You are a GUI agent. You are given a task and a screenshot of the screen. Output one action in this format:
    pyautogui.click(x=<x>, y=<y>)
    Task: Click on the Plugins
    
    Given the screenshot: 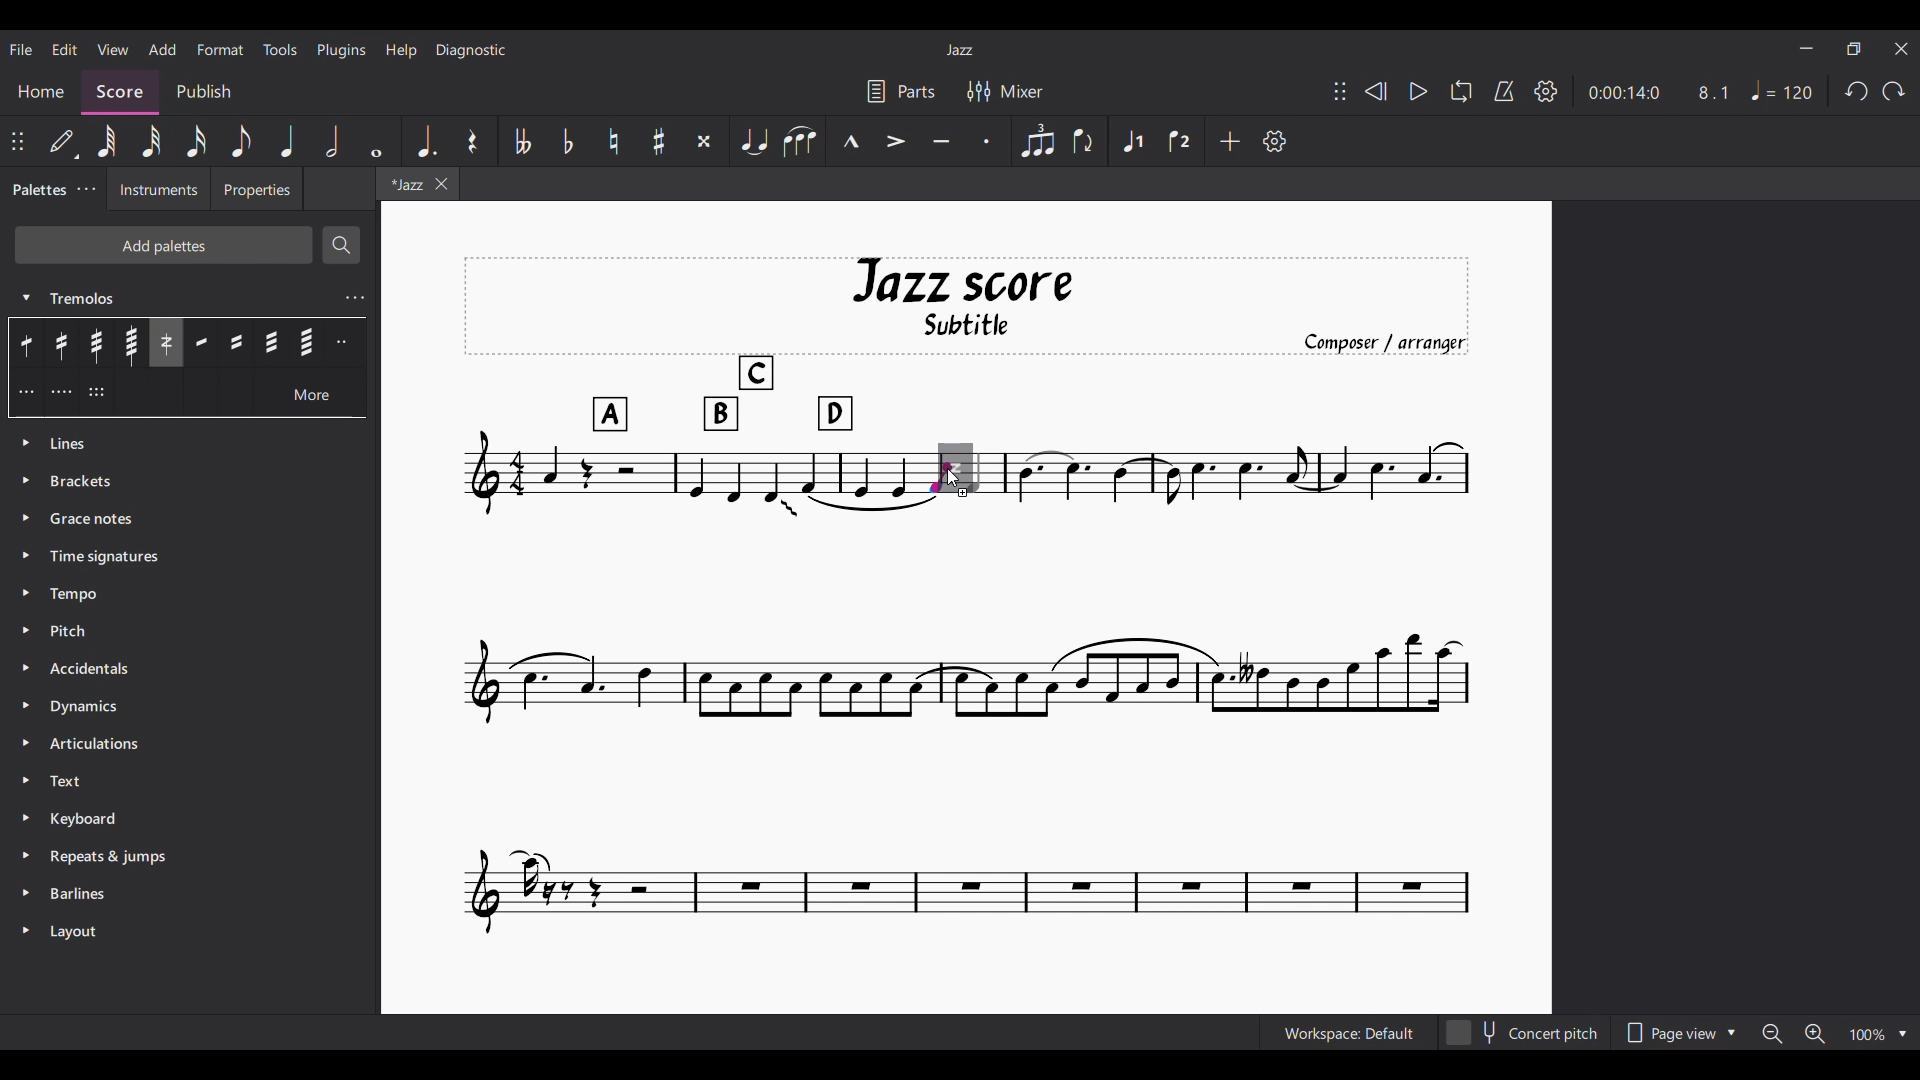 What is the action you would take?
    pyautogui.click(x=342, y=51)
    